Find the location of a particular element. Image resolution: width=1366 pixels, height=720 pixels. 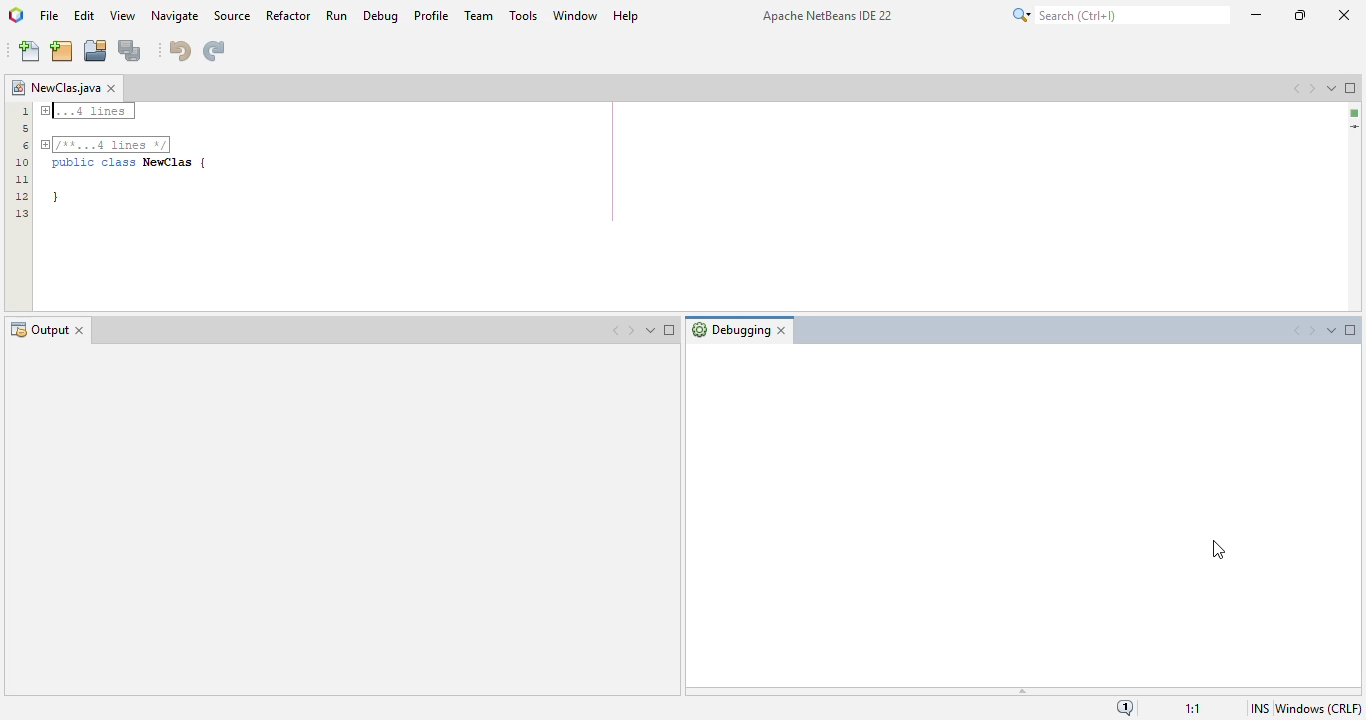

Next is located at coordinates (633, 332).